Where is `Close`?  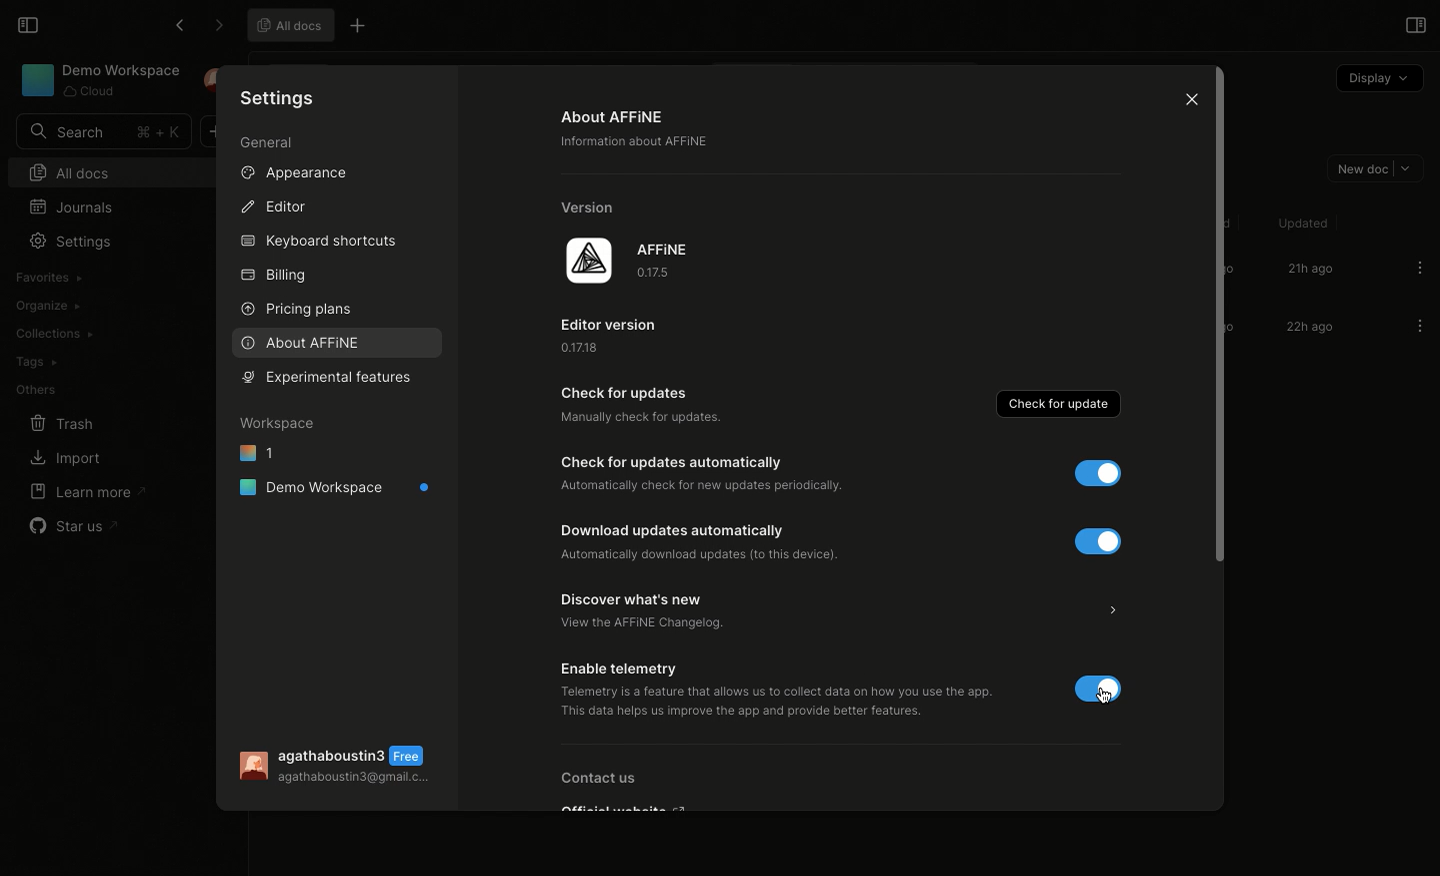
Close is located at coordinates (1187, 97).